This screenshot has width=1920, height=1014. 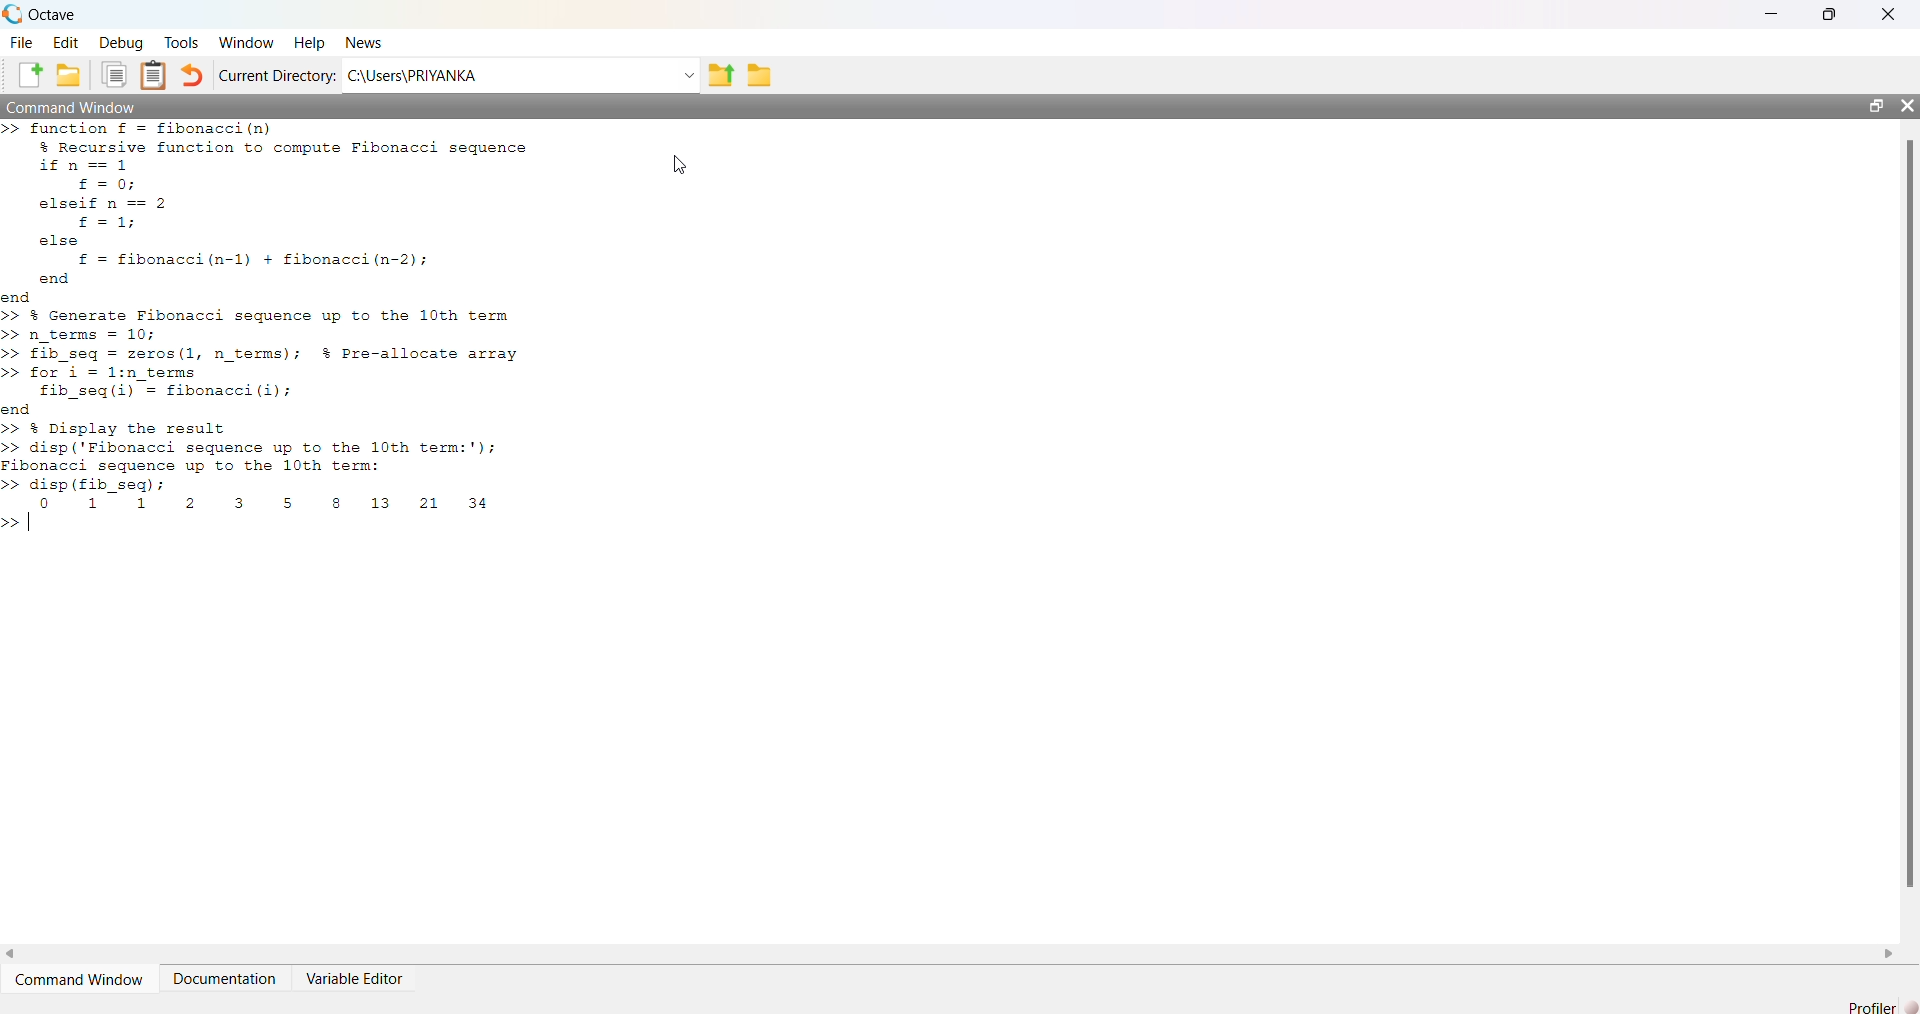 What do you see at coordinates (69, 75) in the screenshot?
I see `save` at bounding box center [69, 75].